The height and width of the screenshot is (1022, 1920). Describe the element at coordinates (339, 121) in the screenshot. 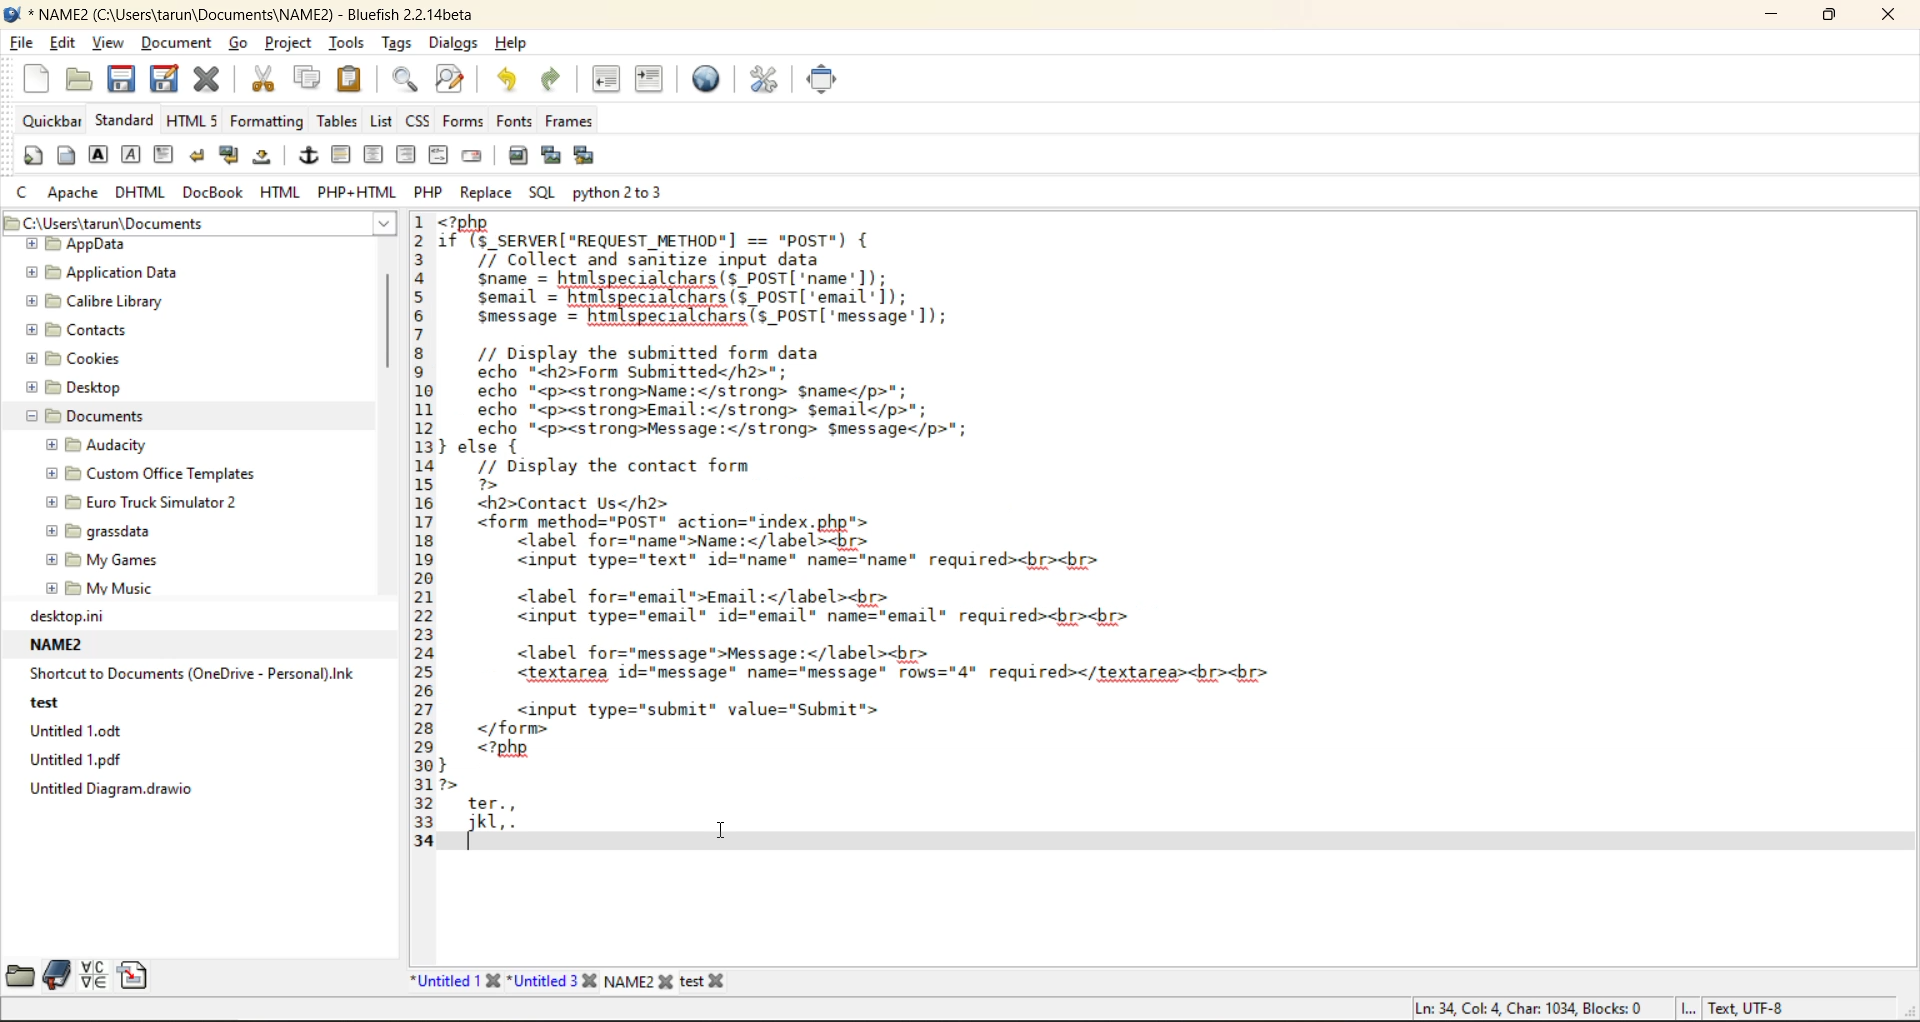

I see `tables` at that location.